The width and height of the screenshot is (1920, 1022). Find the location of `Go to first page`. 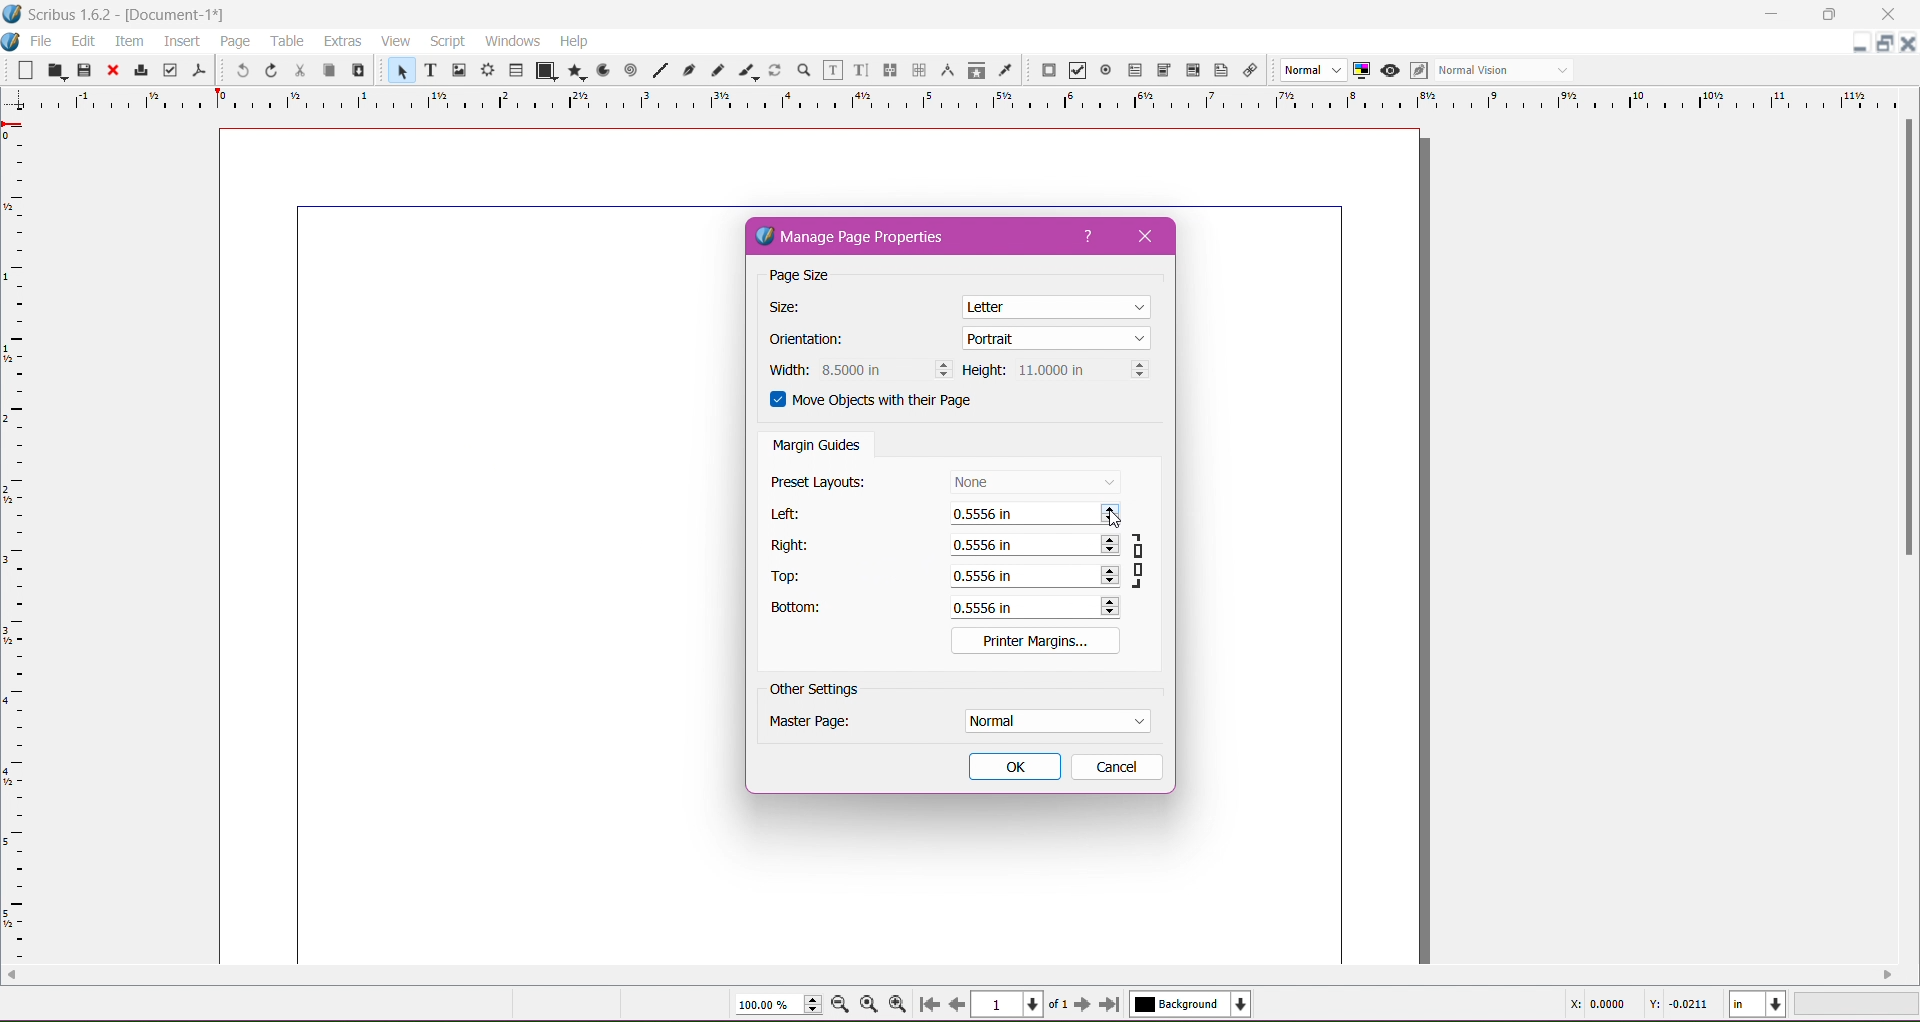

Go to first page is located at coordinates (927, 1005).